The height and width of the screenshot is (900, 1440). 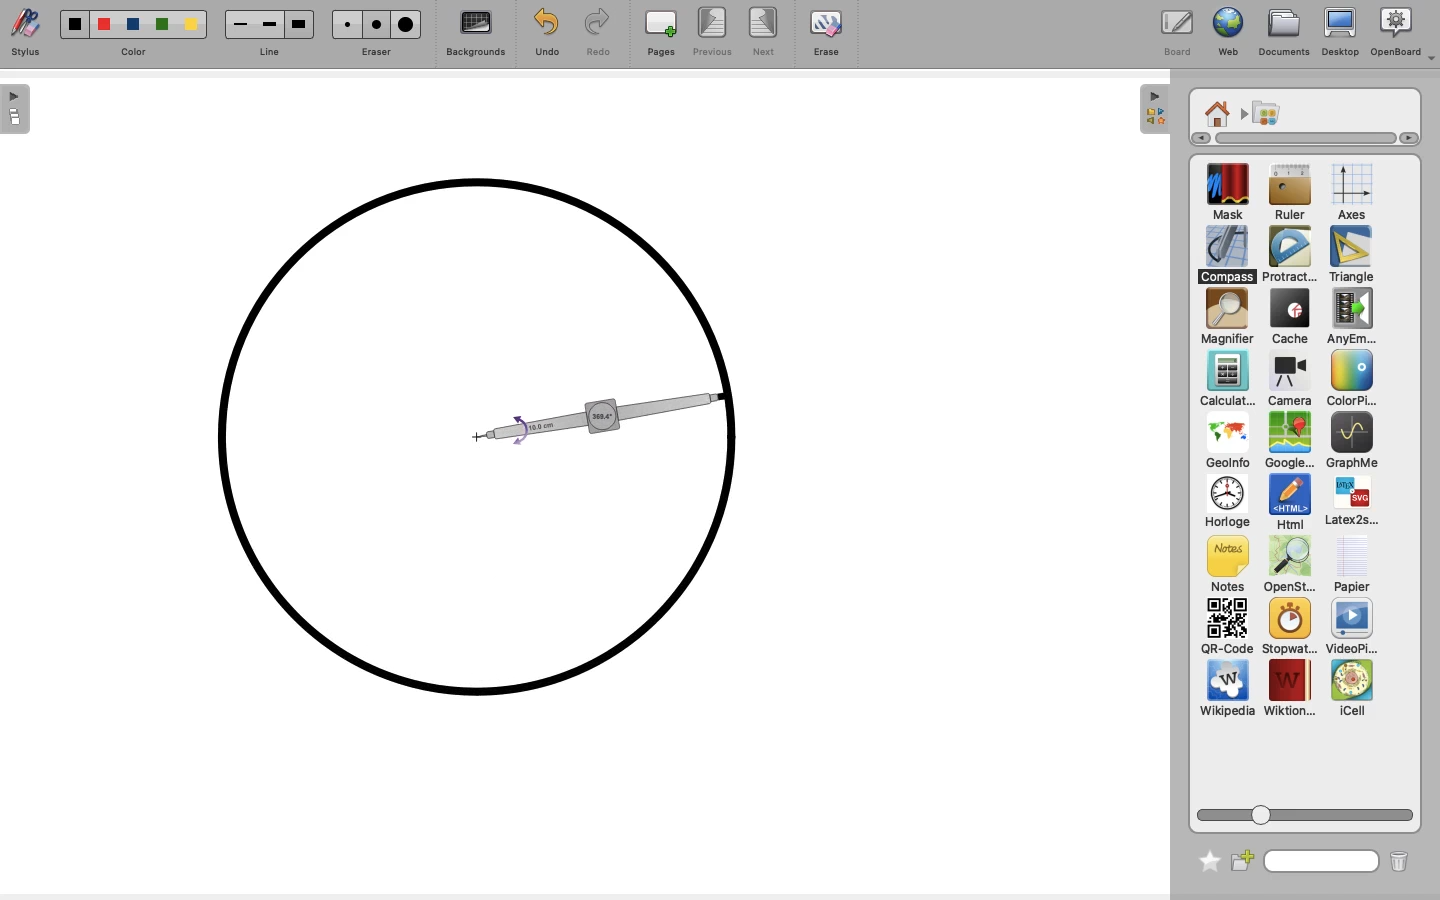 I want to click on Backgrounds, so click(x=473, y=36).